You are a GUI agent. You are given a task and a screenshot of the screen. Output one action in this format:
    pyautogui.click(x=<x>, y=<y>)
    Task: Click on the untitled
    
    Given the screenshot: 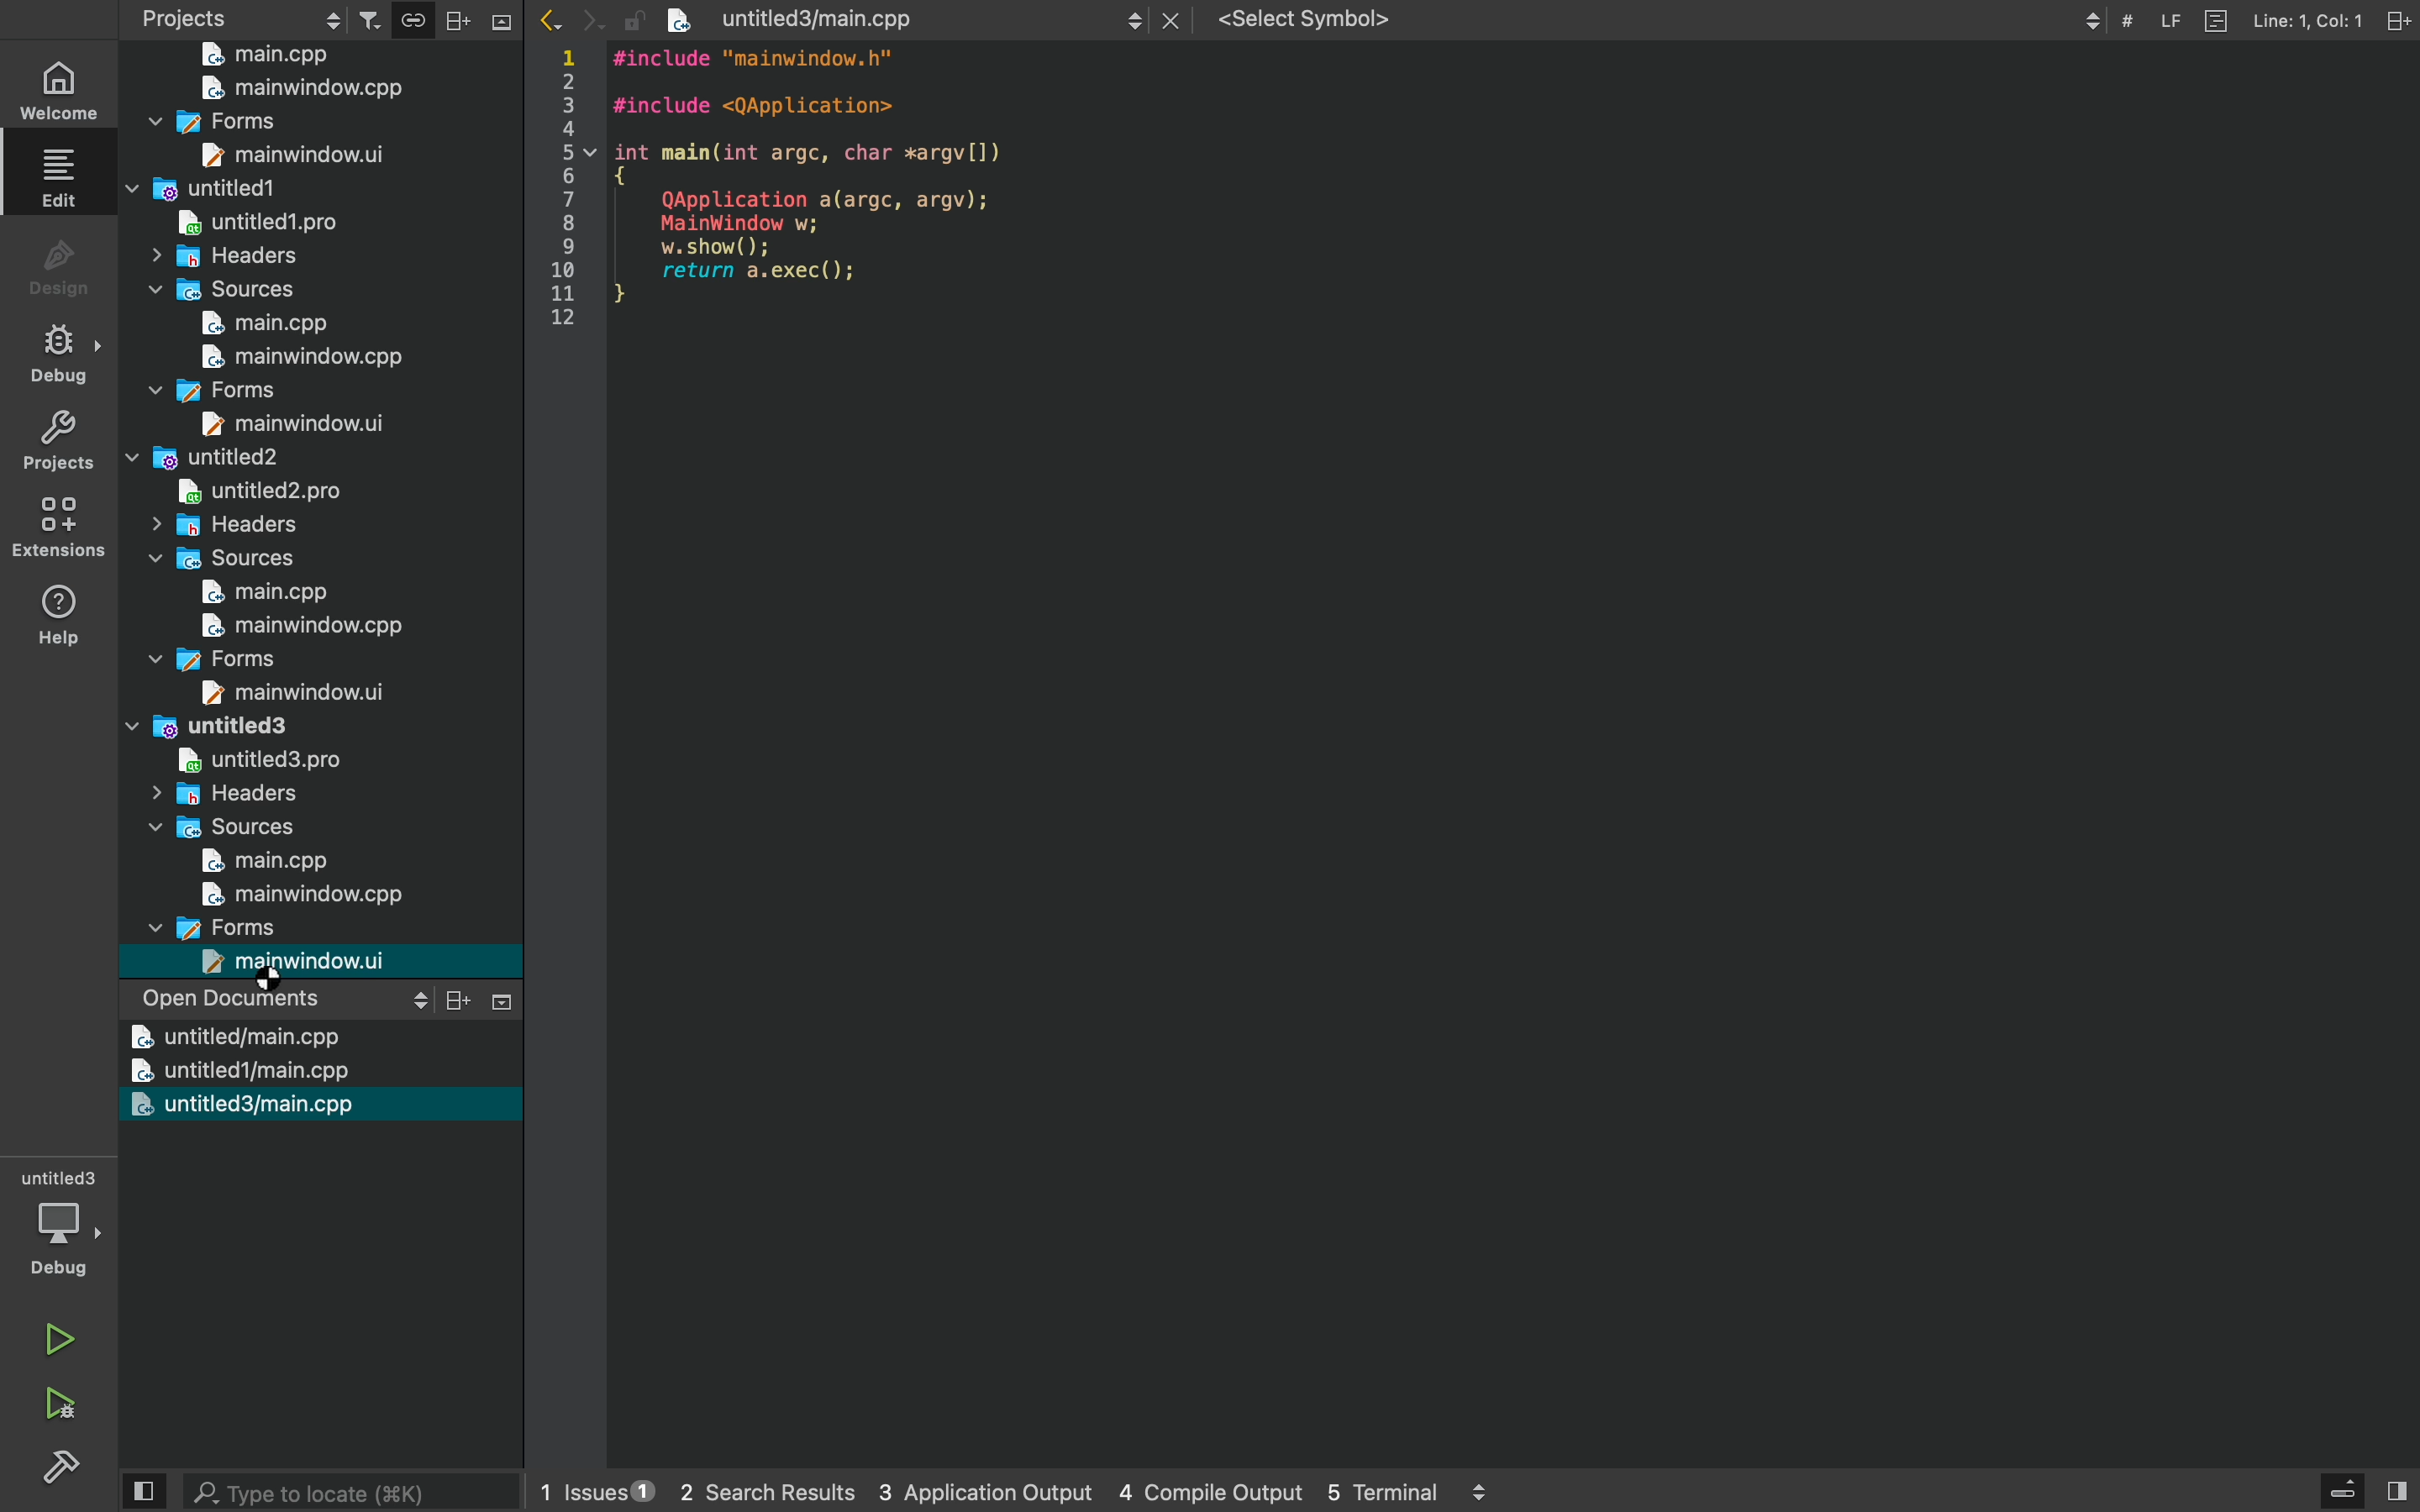 What is the action you would take?
    pyautogui.click(x=266, y=491)
    